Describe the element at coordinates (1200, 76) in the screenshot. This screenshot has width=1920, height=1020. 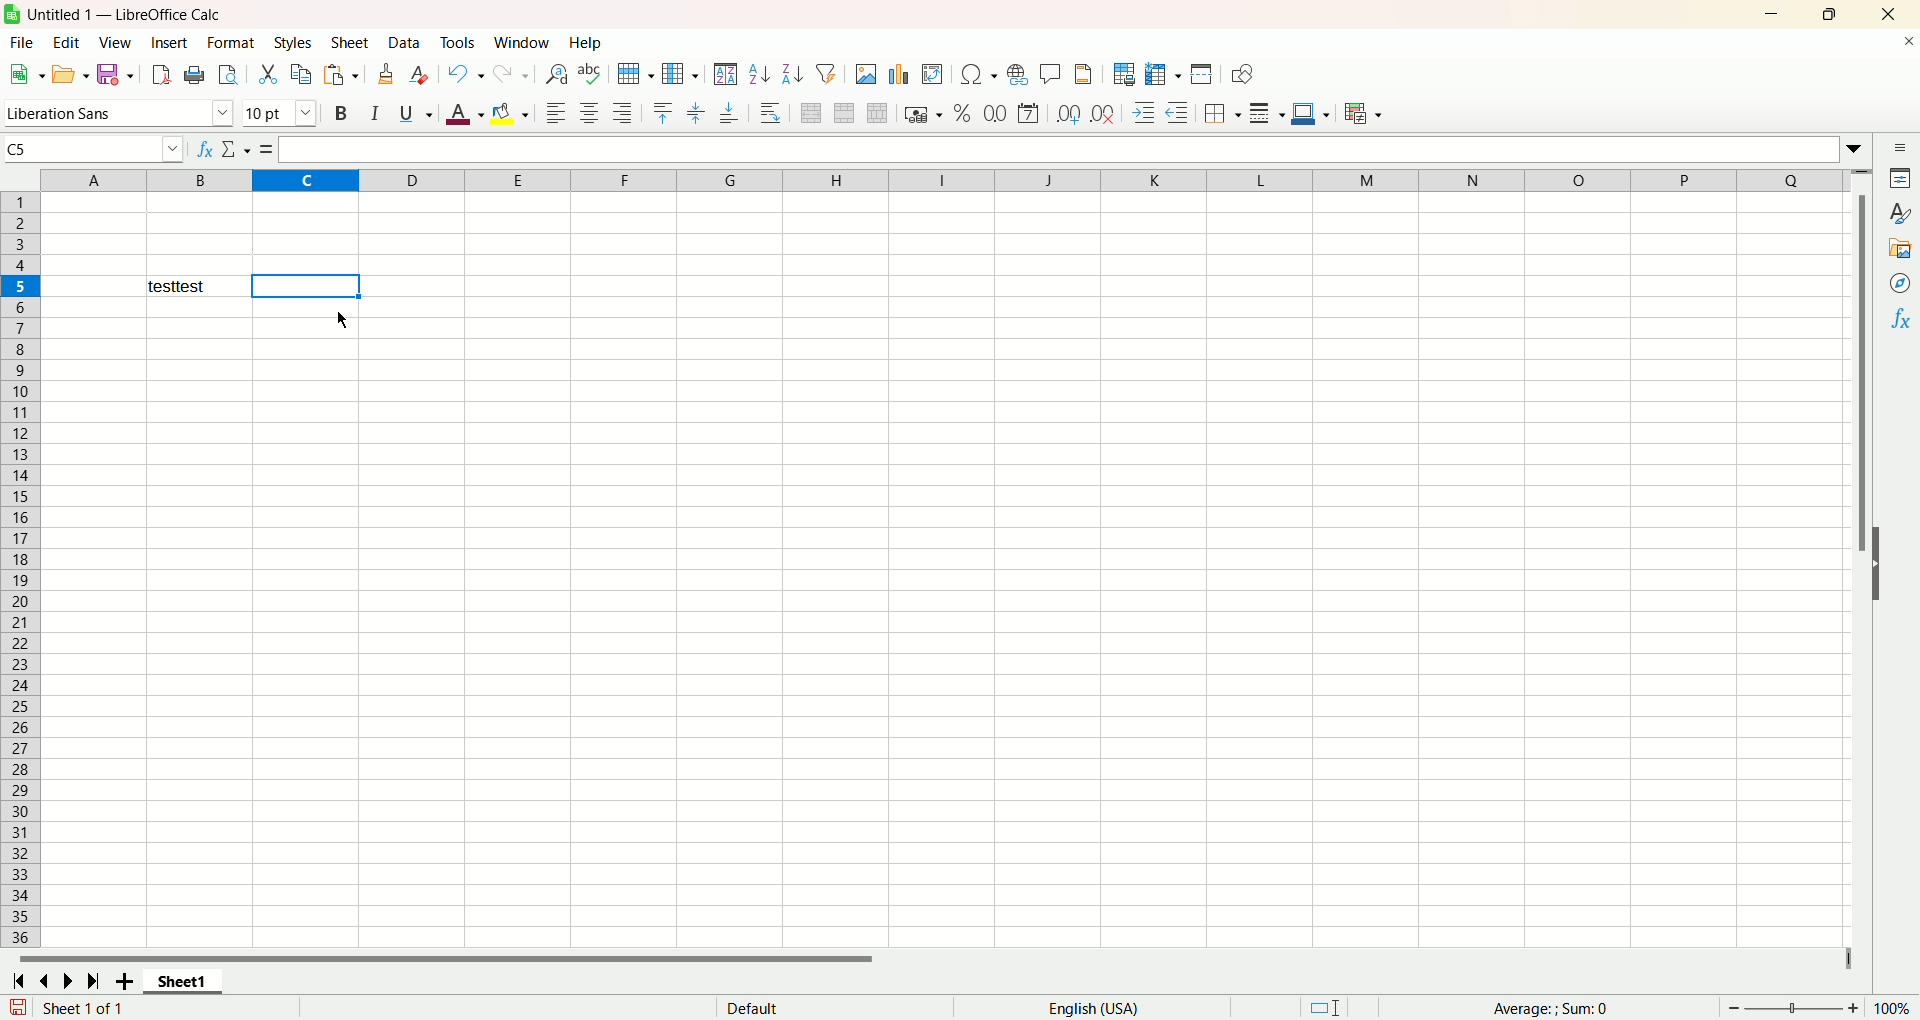
I see `split window` at that location.